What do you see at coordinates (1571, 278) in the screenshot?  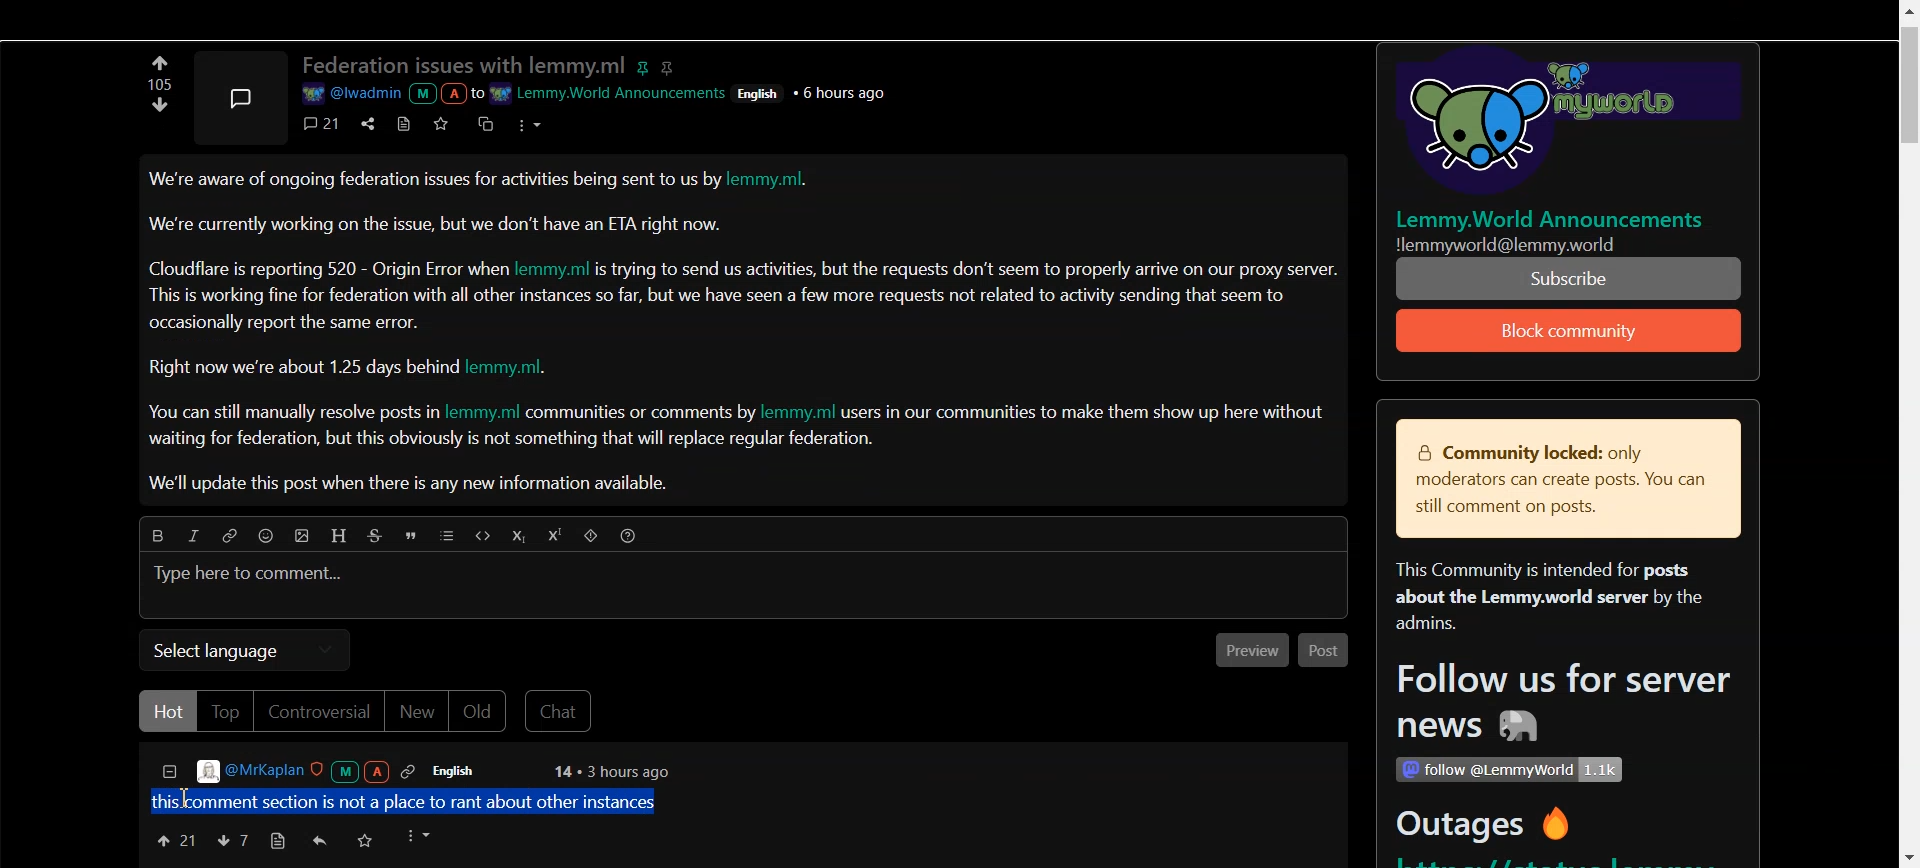 I see `properly arrive on our proxy server.
PE TEI SON TE WT` at bounding box center [1571, 278].